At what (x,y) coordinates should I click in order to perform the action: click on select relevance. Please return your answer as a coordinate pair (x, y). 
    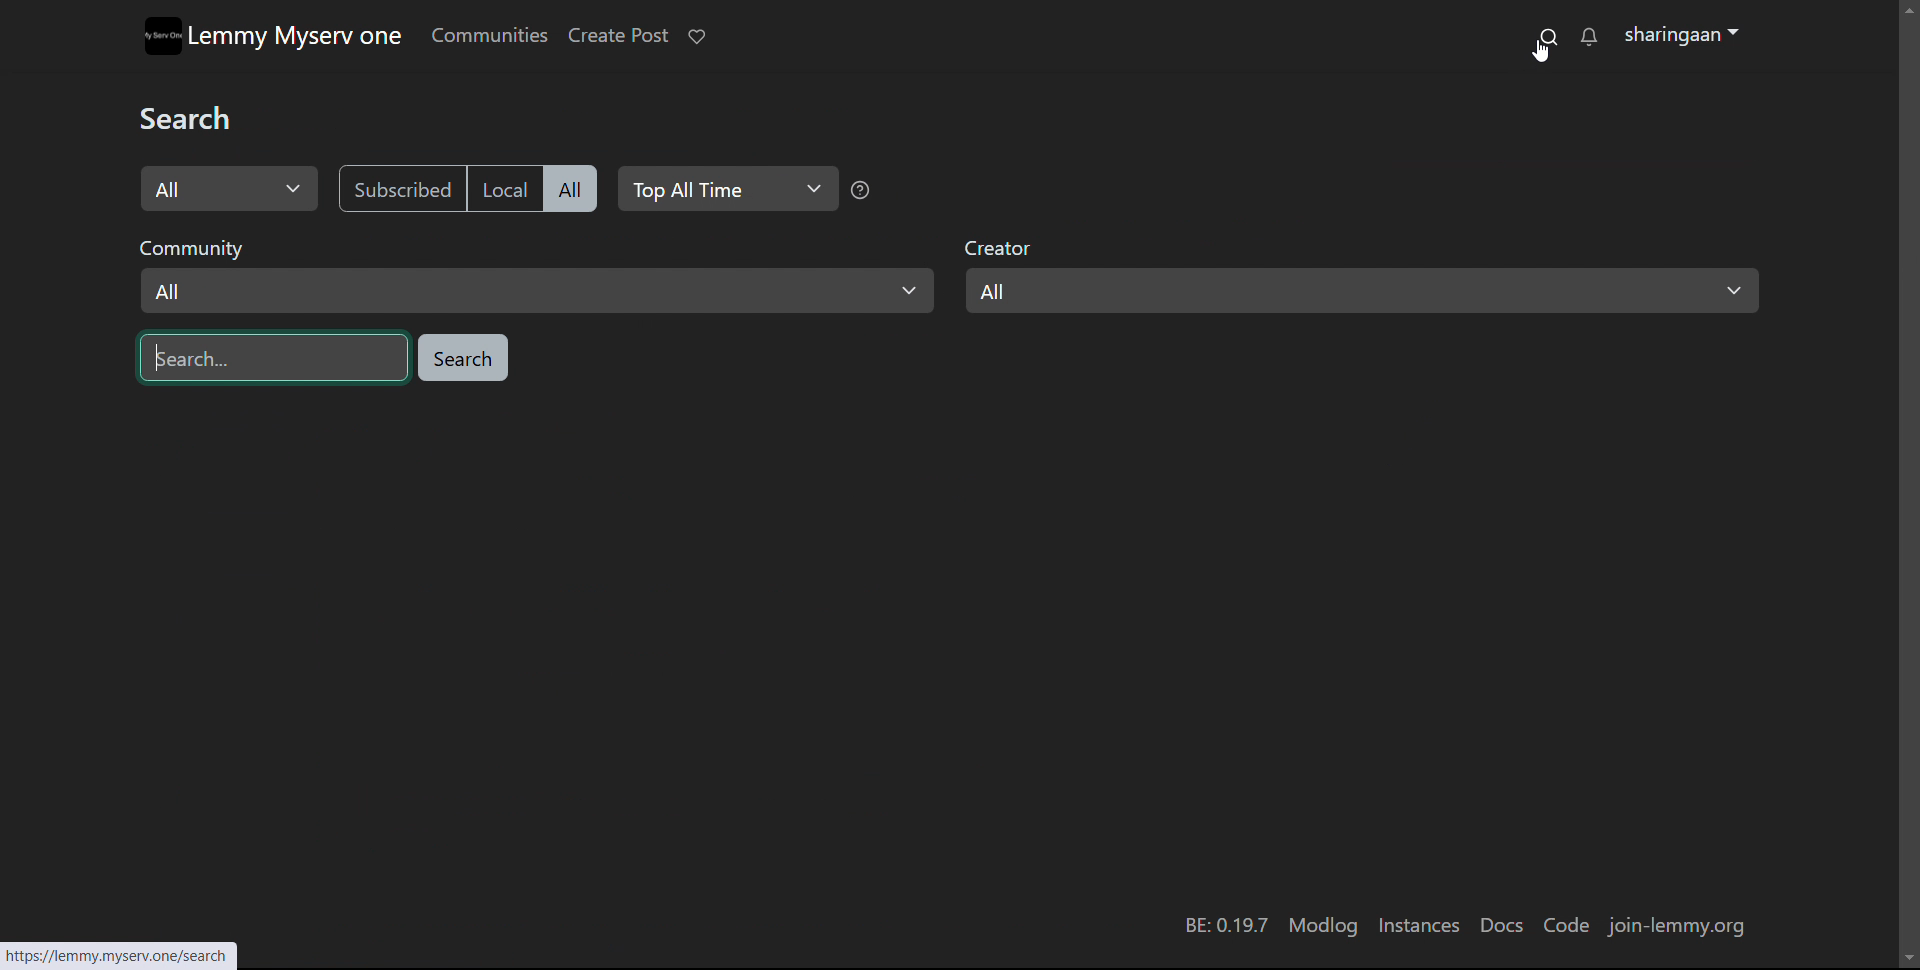
    Looking at the image, I should click on (725, 189).